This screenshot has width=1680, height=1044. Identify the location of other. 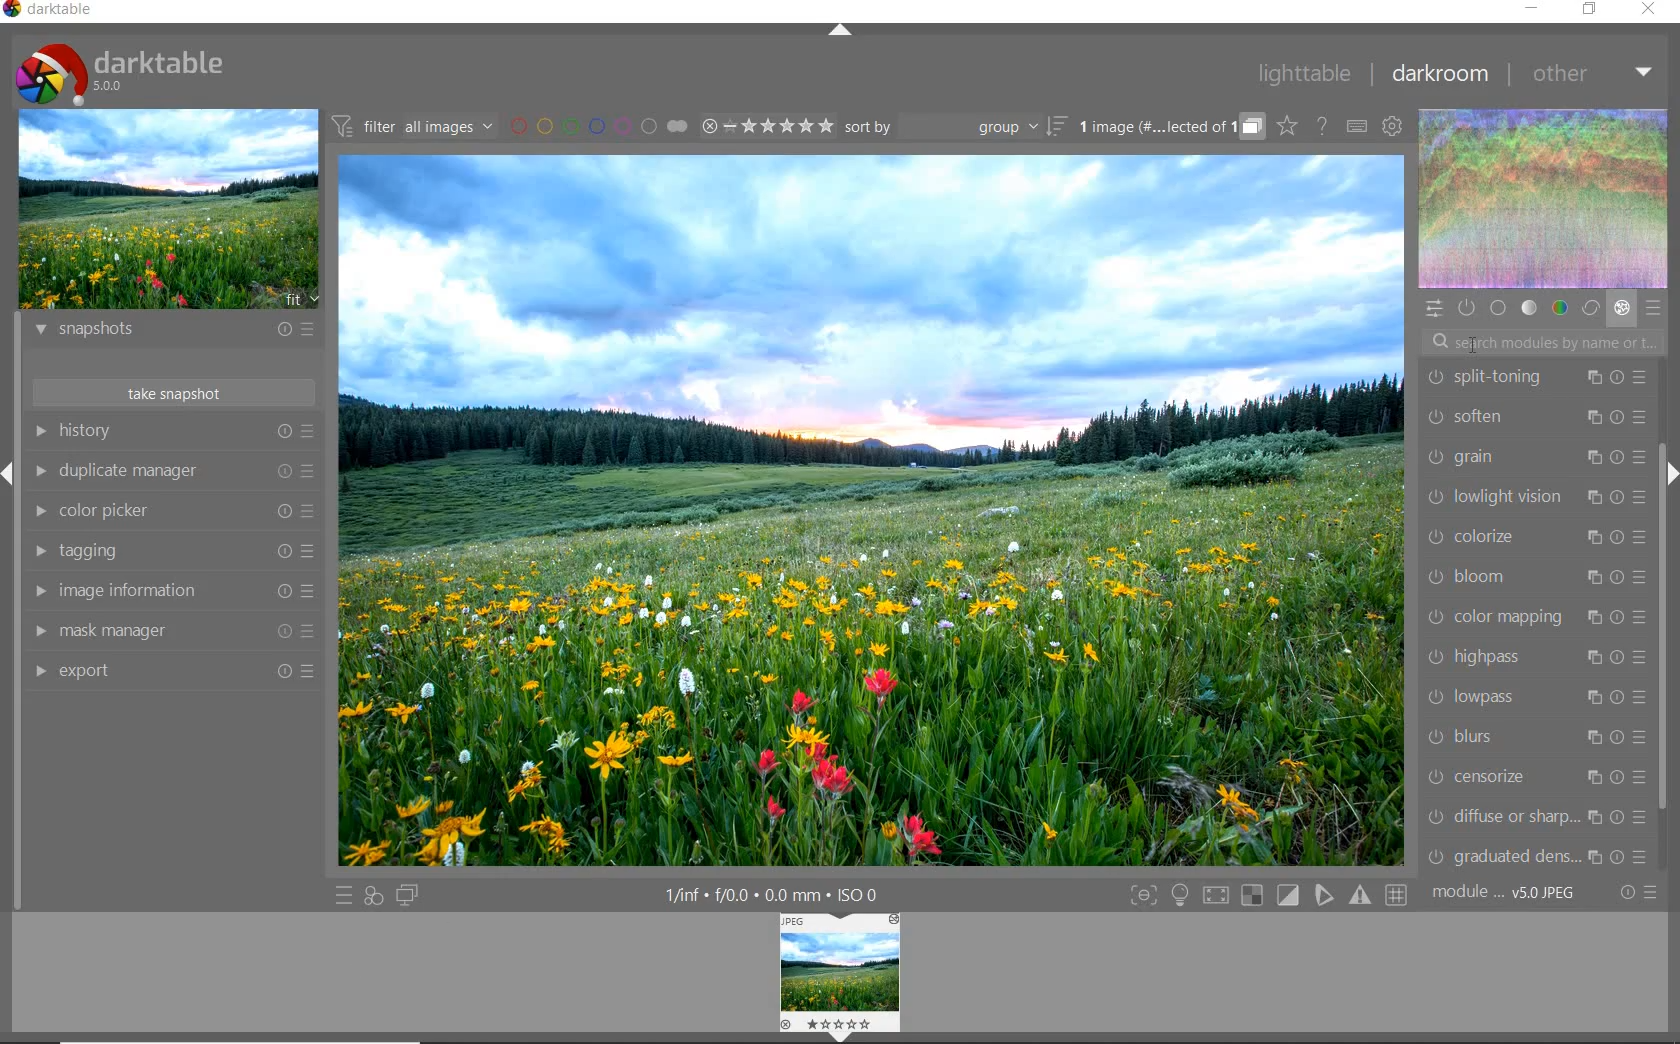
(1595, 73).